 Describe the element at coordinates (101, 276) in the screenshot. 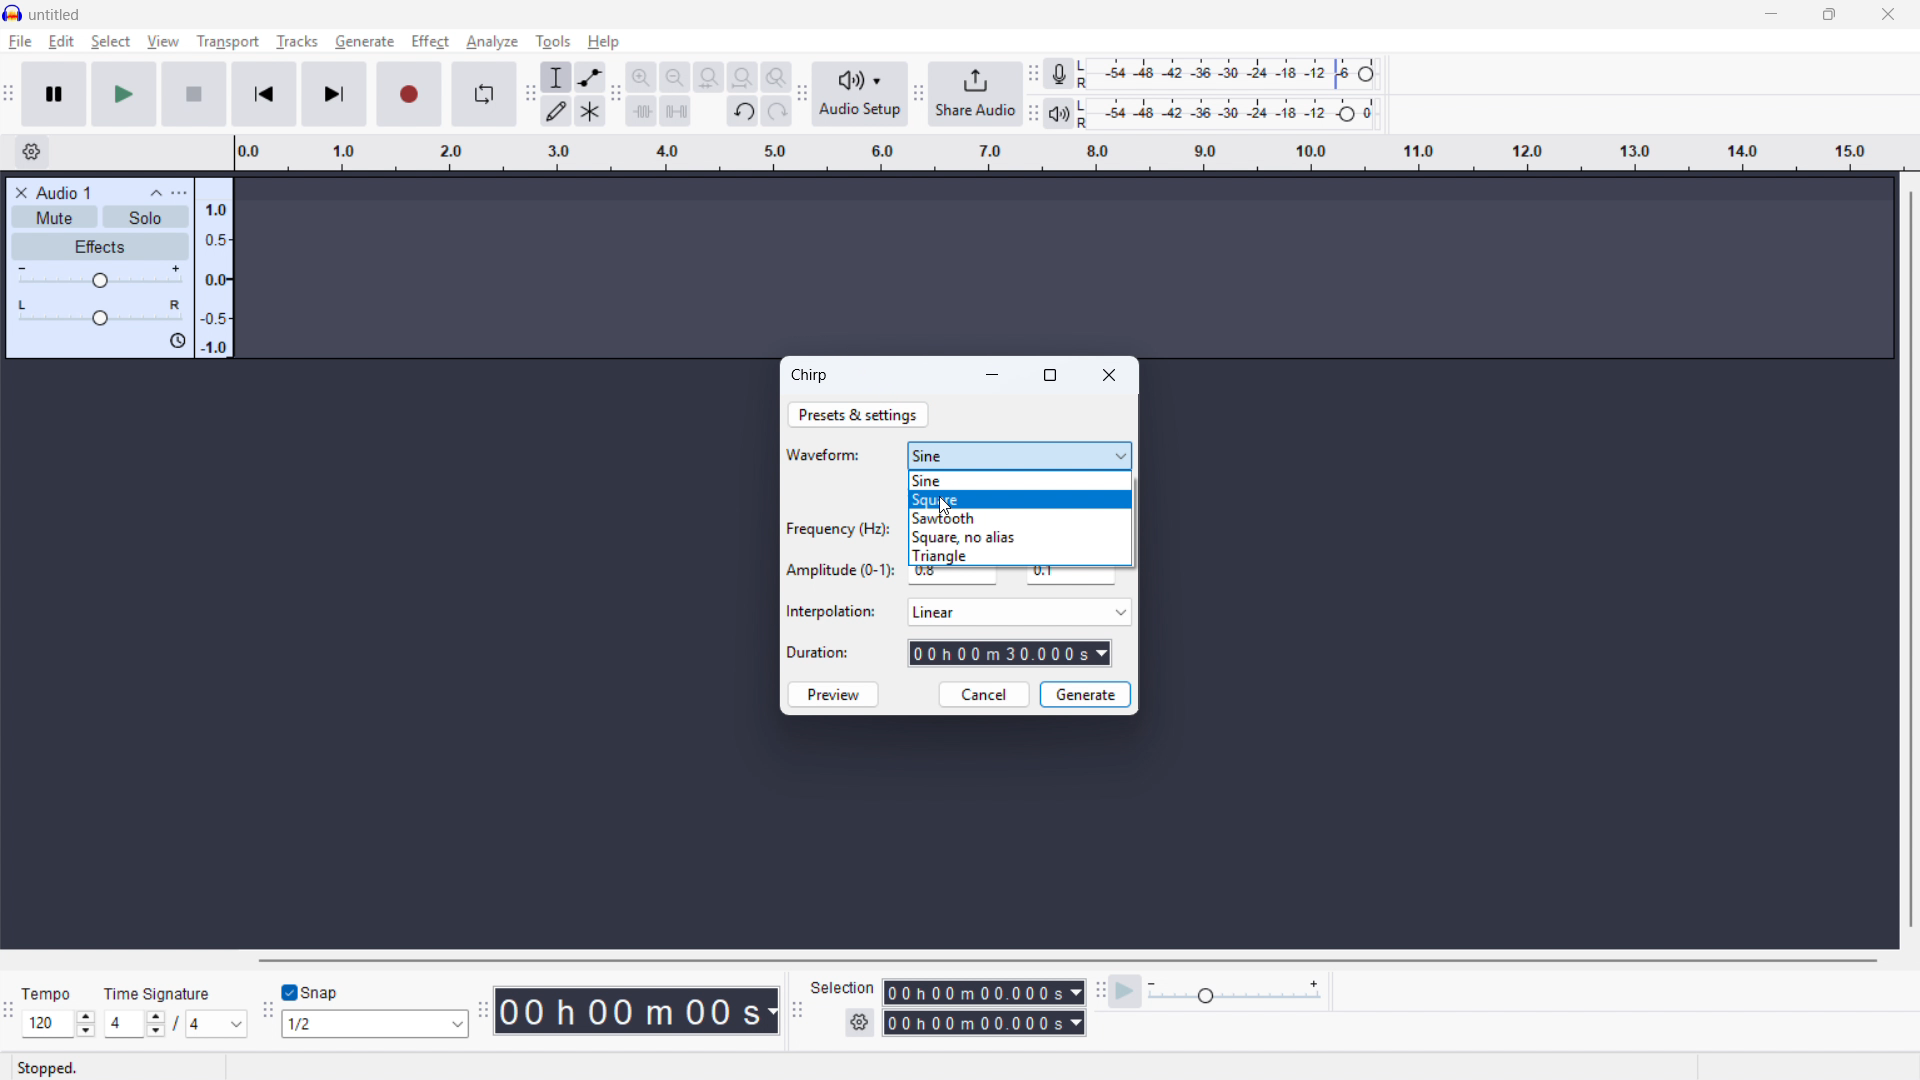

I see `gain ` at that location.